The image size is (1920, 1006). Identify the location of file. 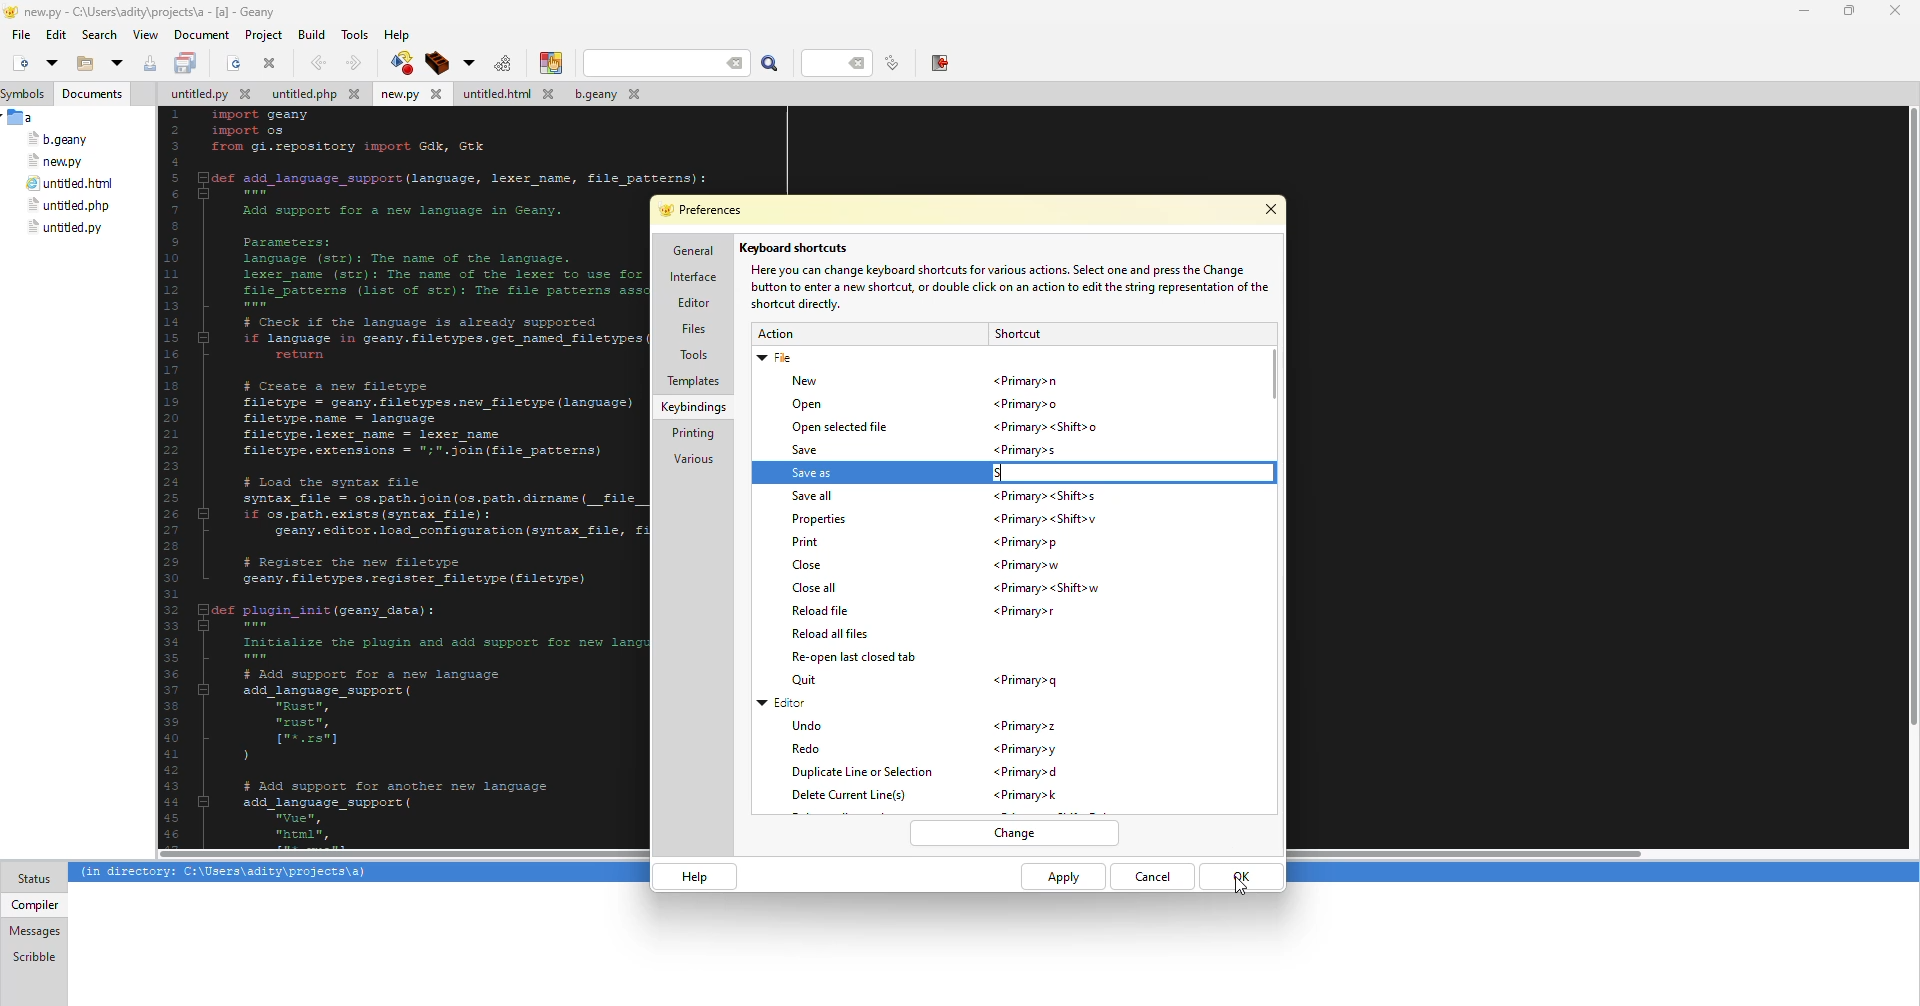
(21, 35).